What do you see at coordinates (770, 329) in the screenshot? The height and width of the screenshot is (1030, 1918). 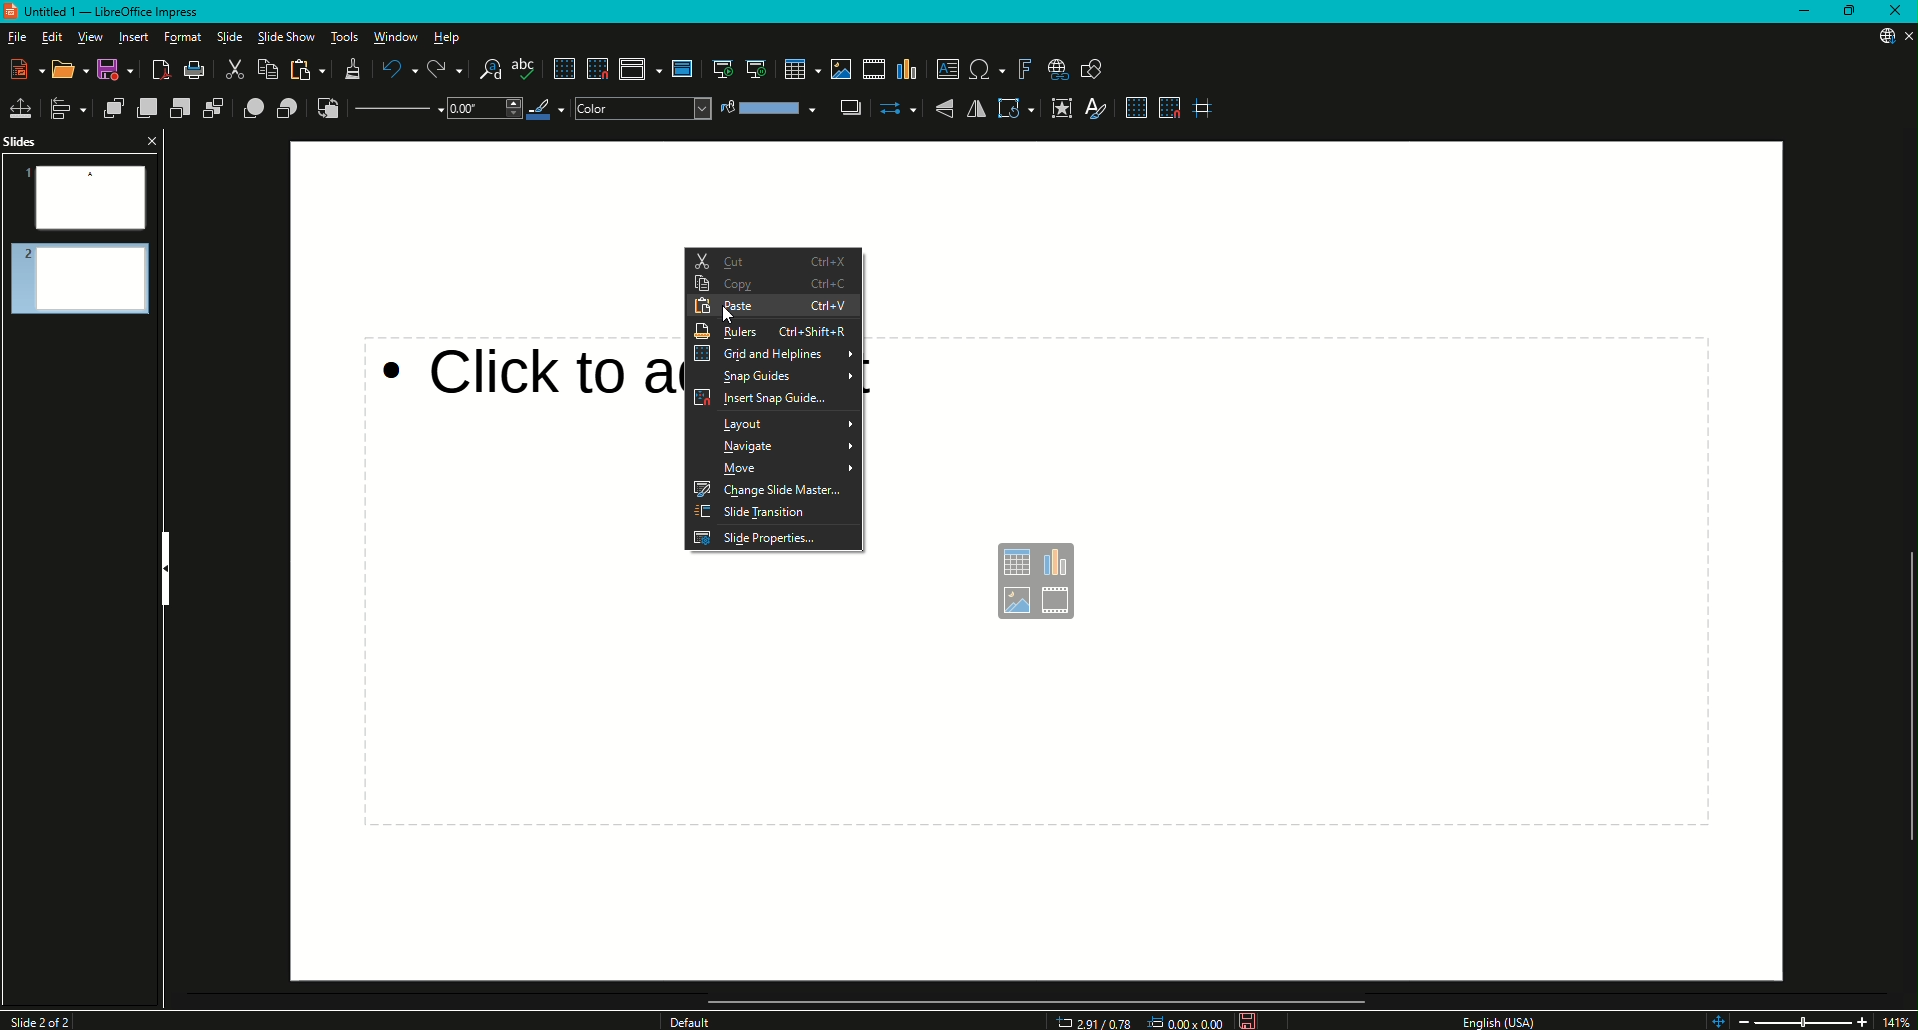 I see `Rulers` at bounding box center [770, 329].